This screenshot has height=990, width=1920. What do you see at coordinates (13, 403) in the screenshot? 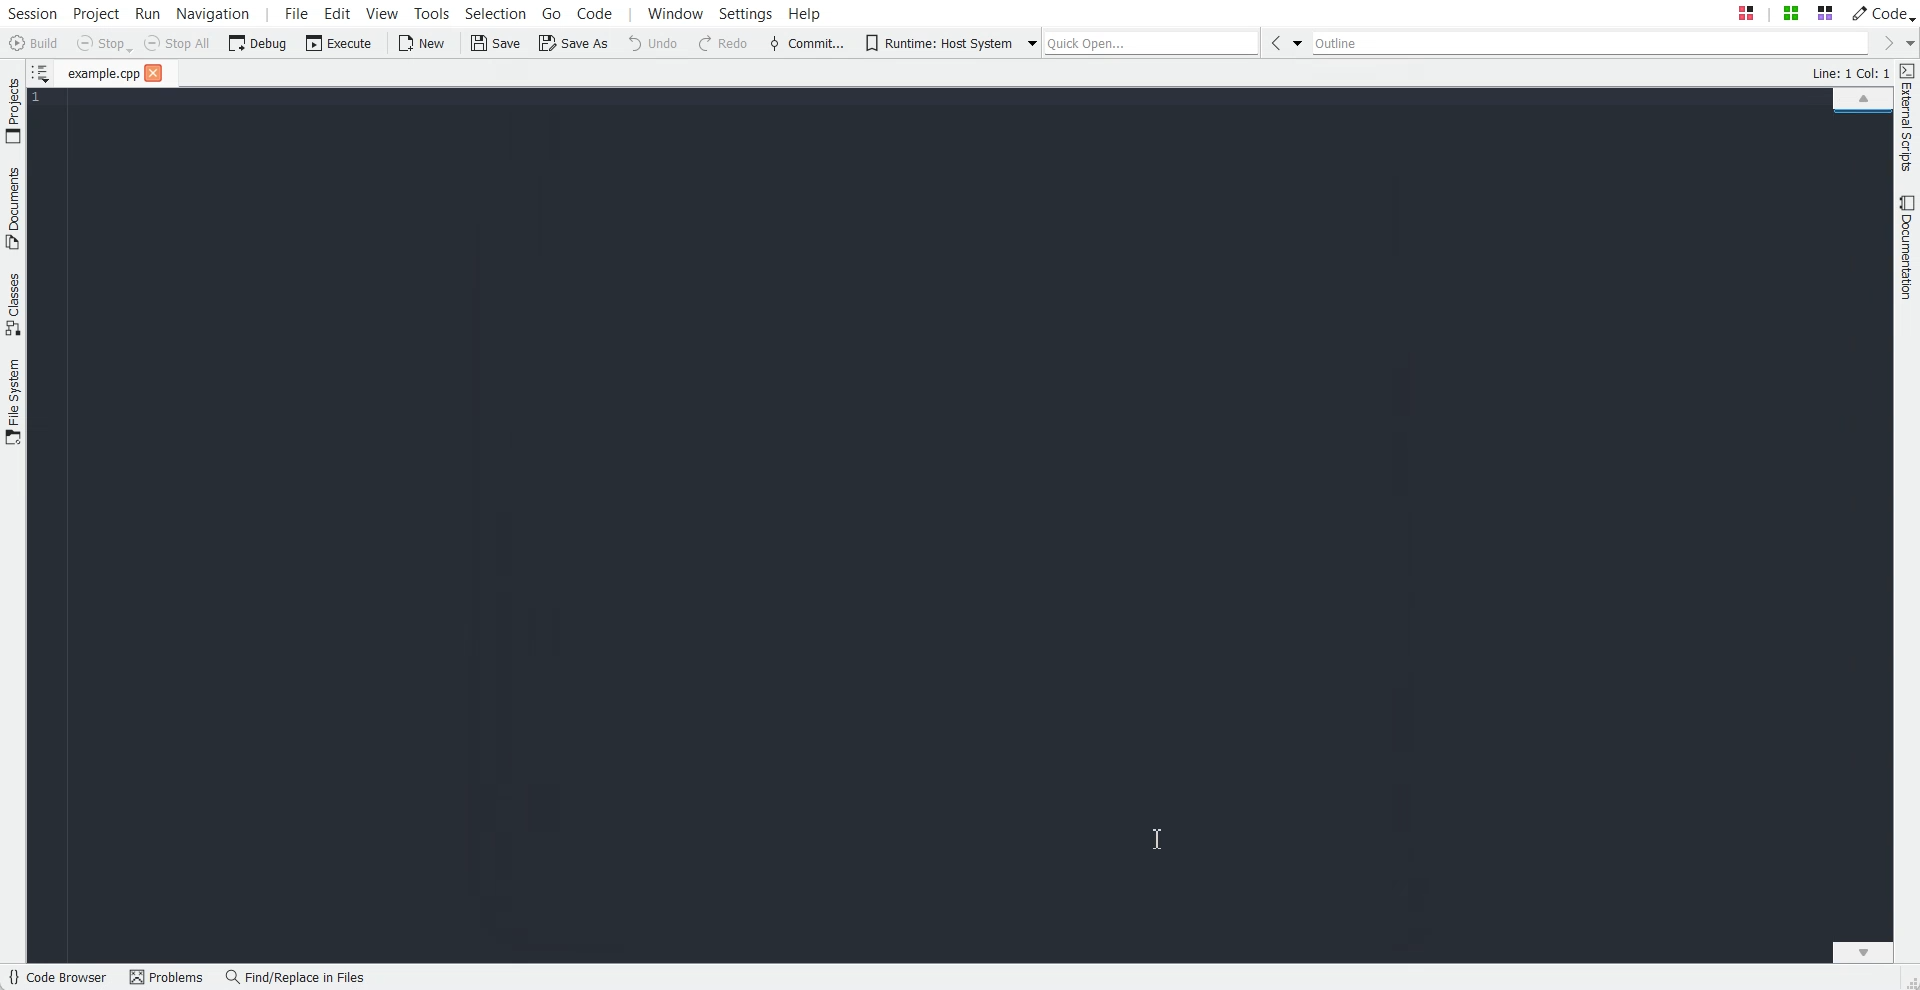
I see `File System` at bounding box center [13, 403].